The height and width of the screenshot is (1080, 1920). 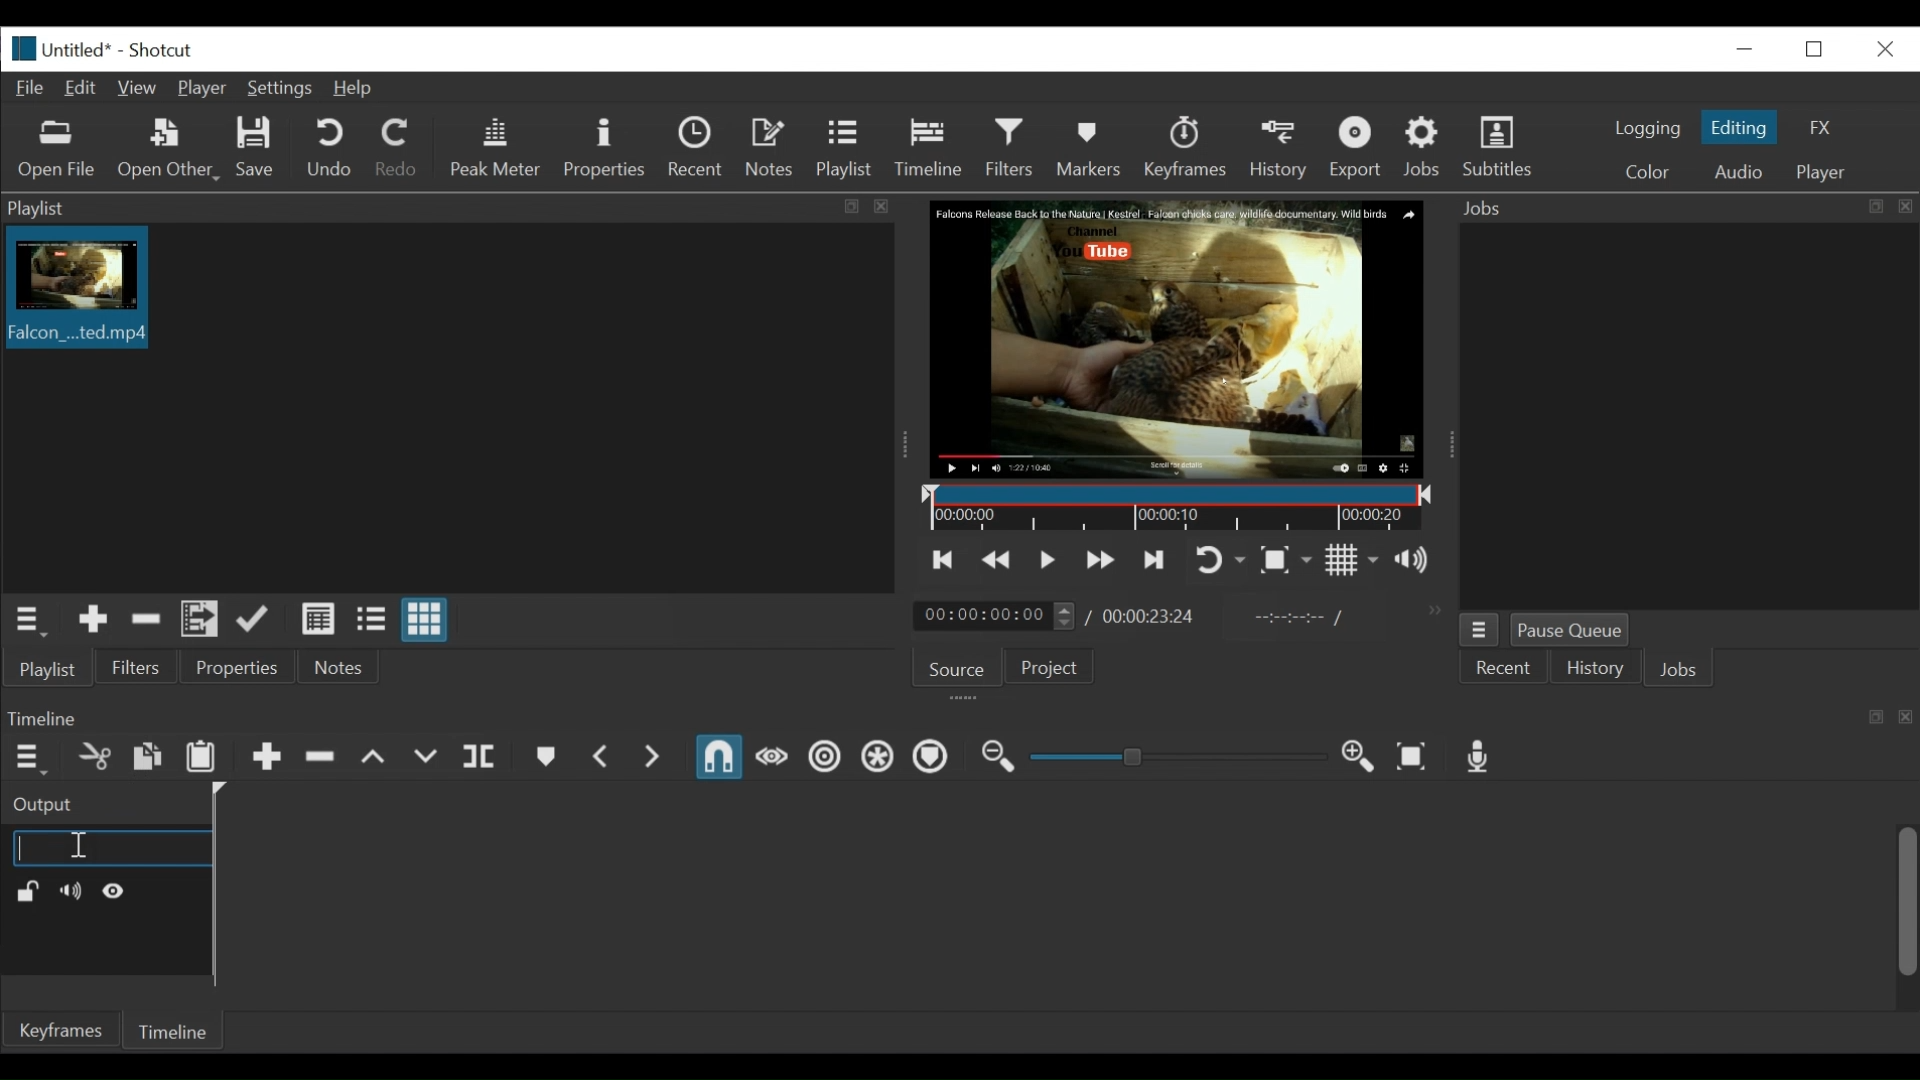 What do you see at coordinates (1821, 171) in the screenshot?
I see `Player` at bounding box center [1821, 171].